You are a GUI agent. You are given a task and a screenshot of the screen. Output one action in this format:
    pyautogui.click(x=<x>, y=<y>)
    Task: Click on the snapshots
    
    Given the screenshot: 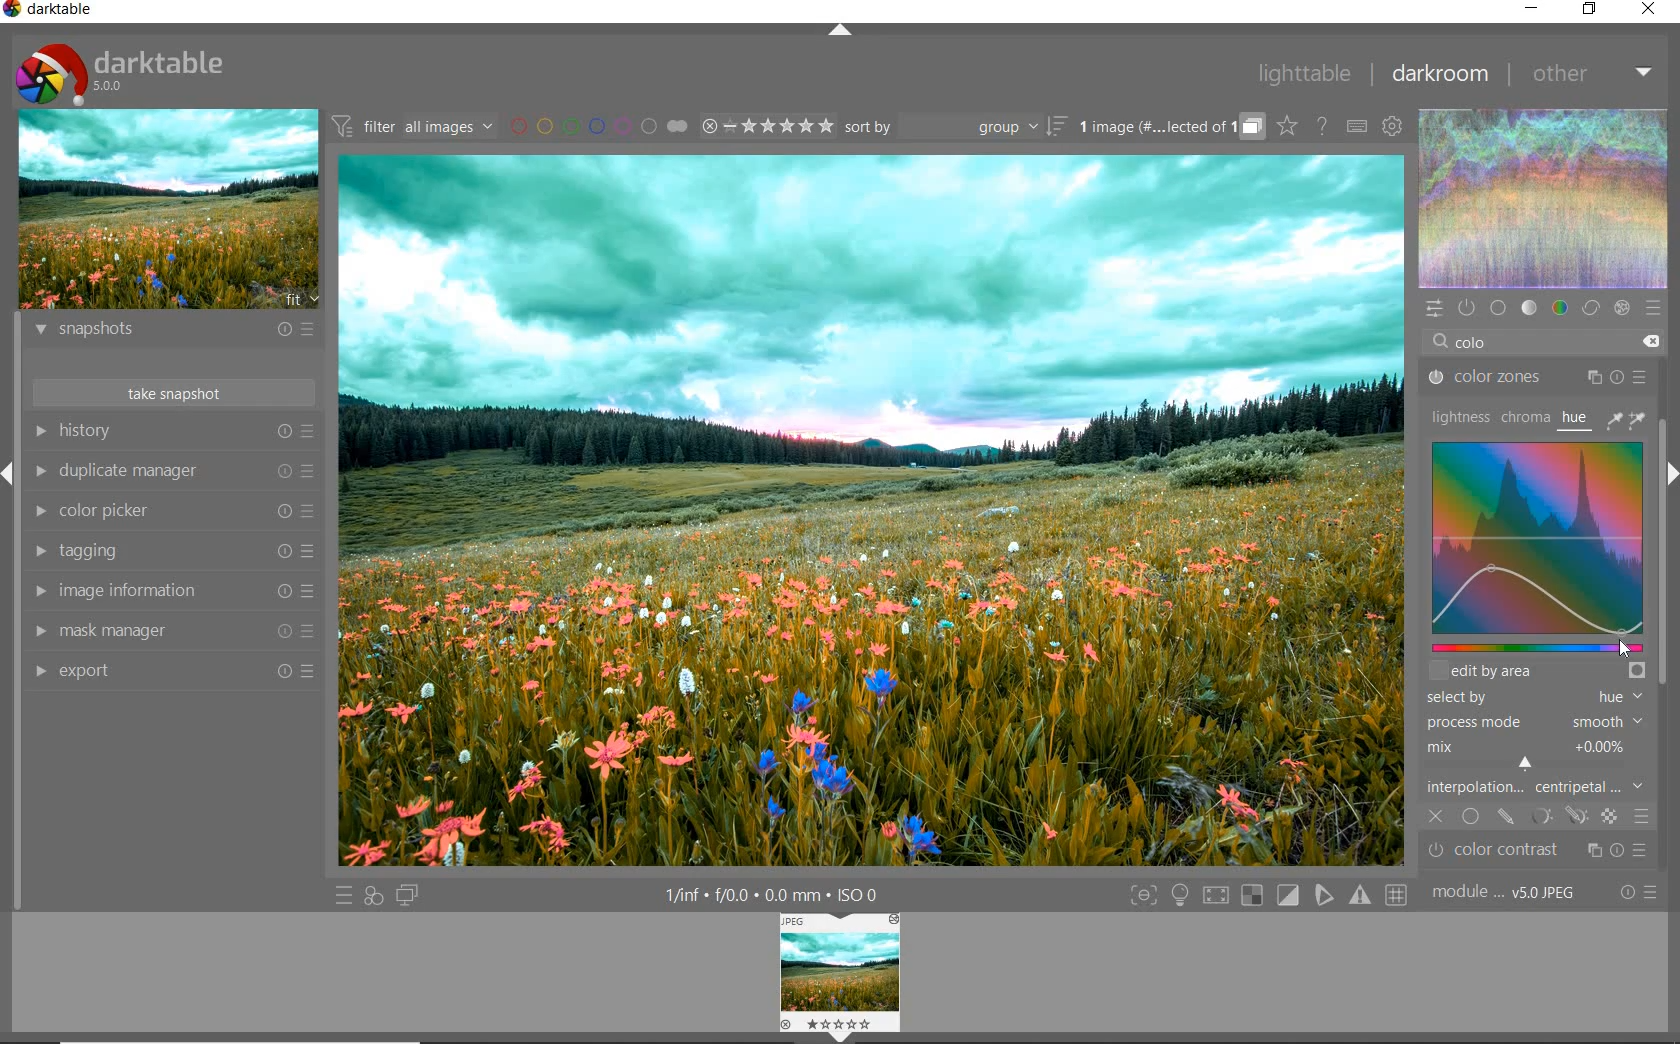 What is the action you would take?
    pyautogui.click(x=170, y=333)
    